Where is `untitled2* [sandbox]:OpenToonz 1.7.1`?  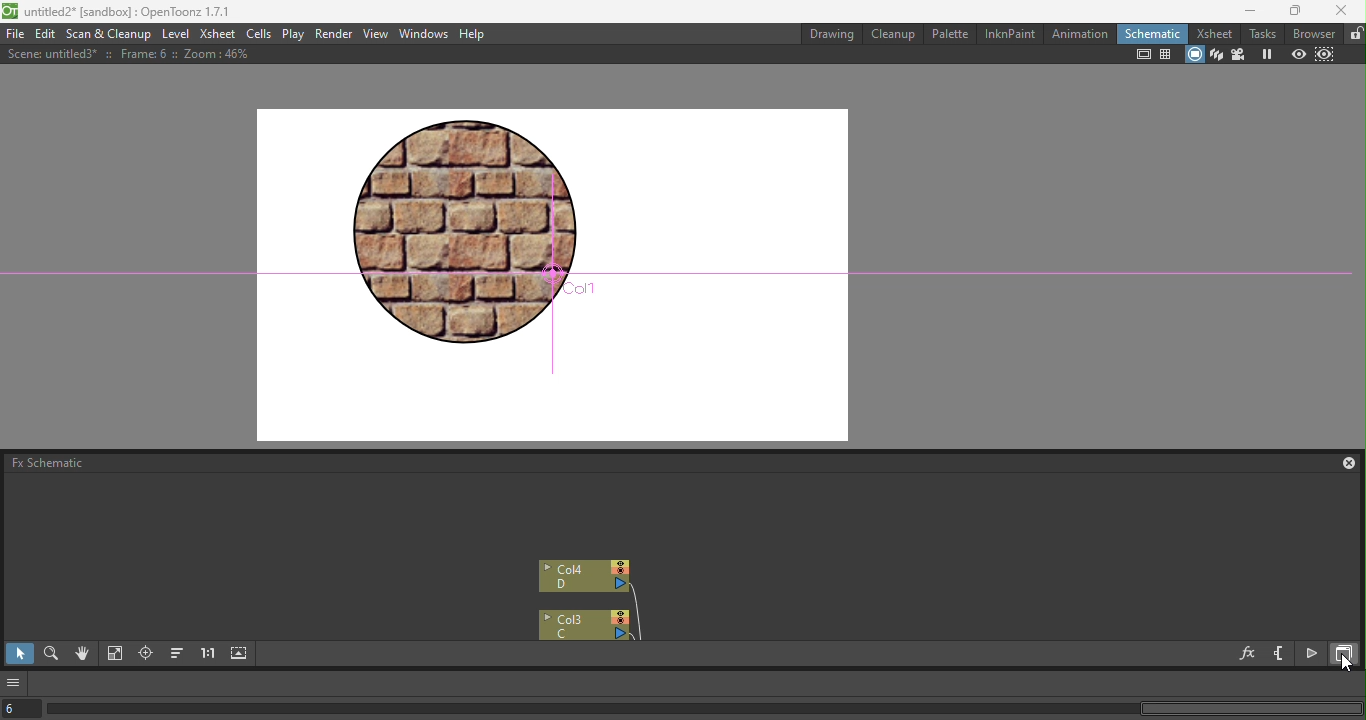
untitled2* [sandbox]:OpenToonz 1.7.1 is located at coordinates (119, 13).